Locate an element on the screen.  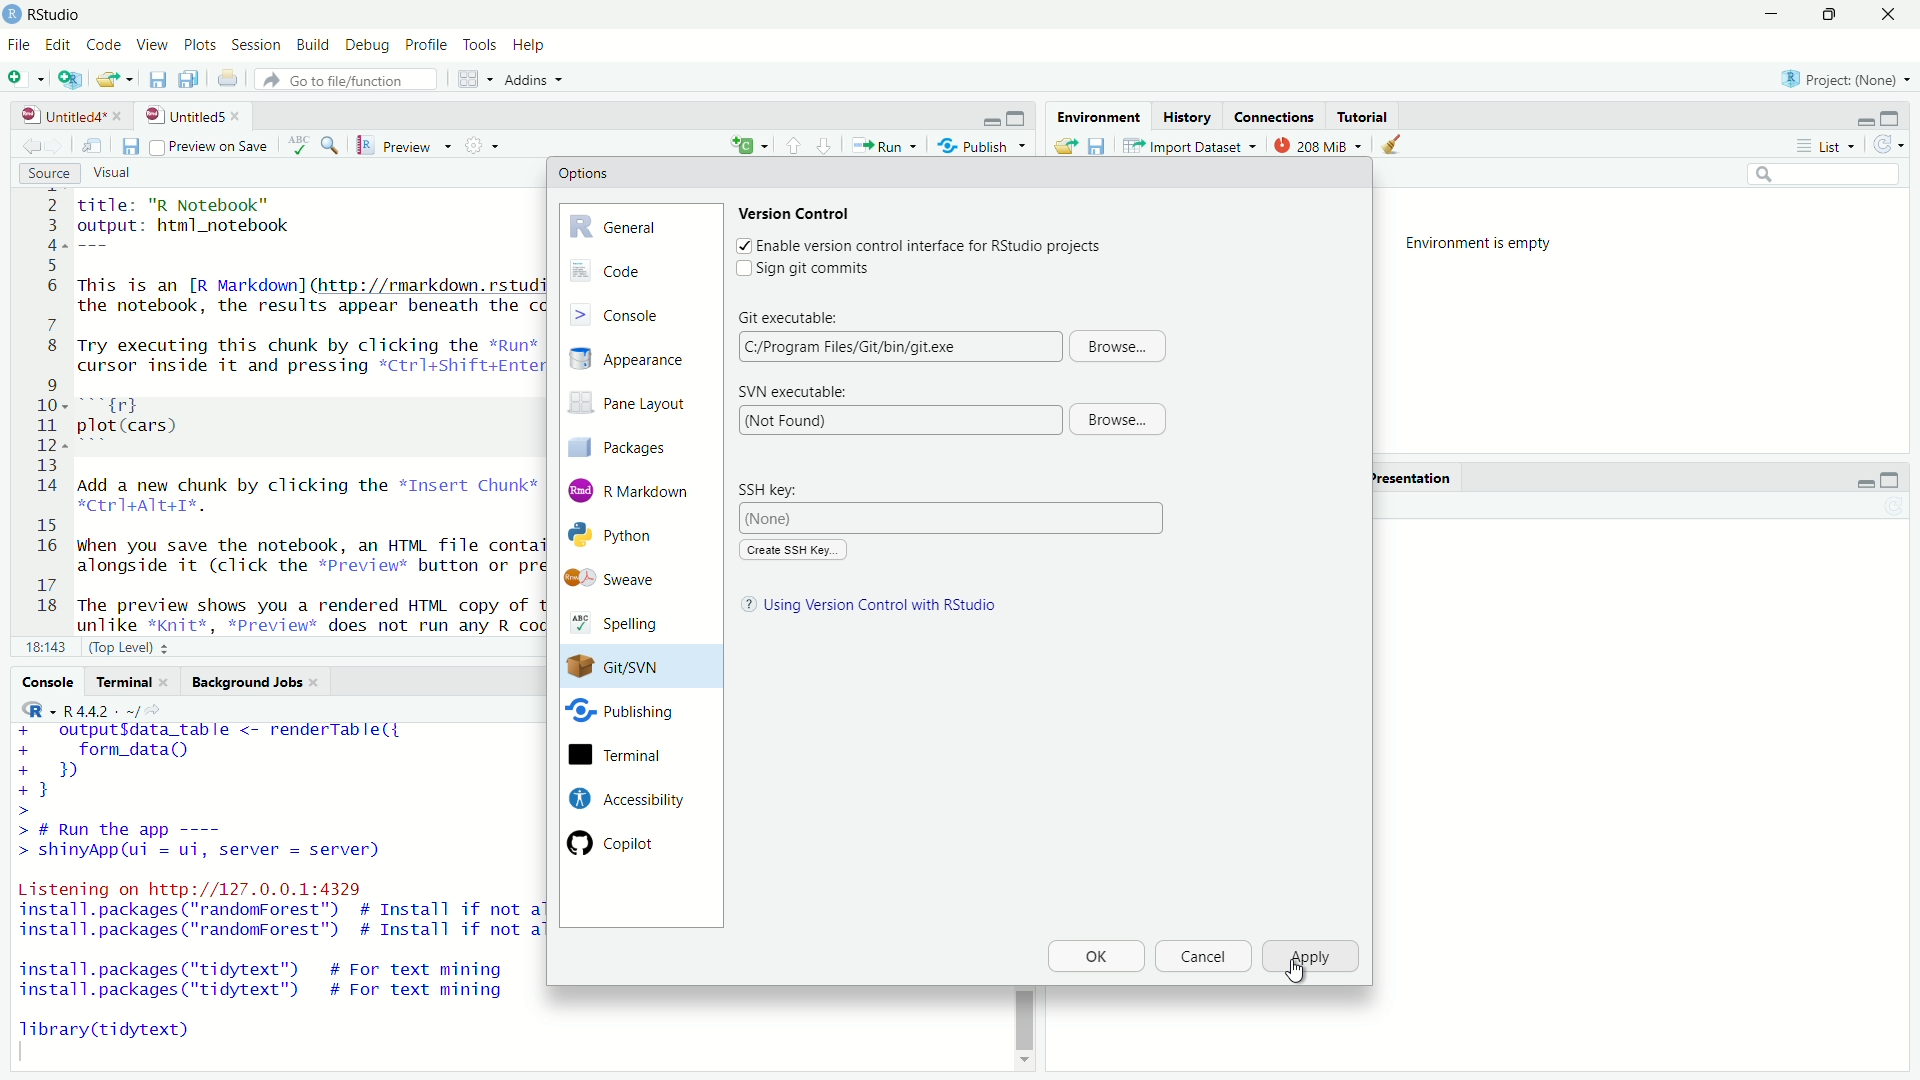
(None) is located at coordinates (954, 518).